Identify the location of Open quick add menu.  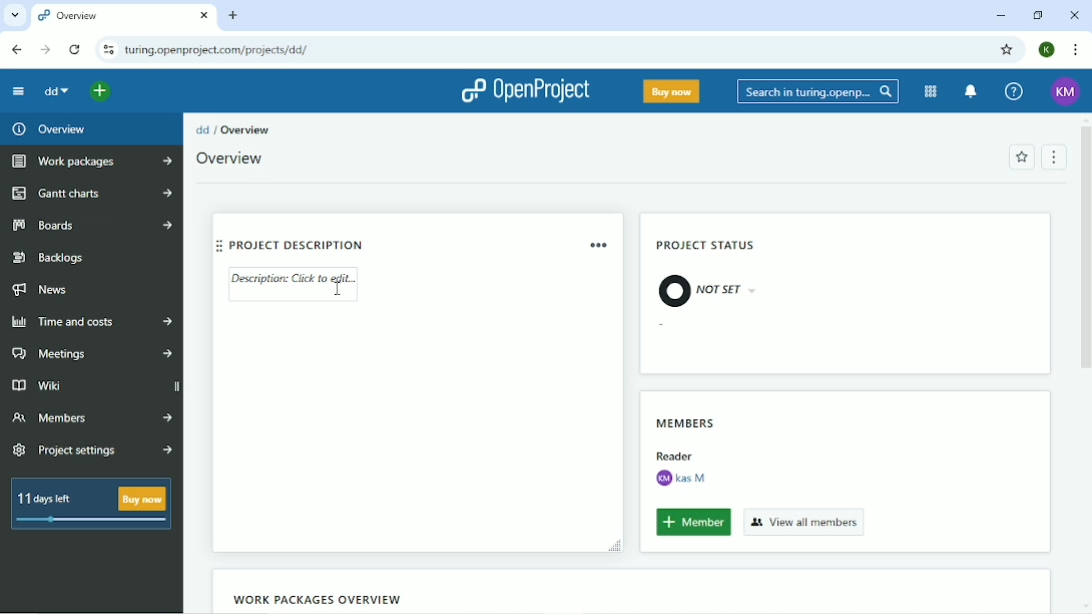
(100, 94).